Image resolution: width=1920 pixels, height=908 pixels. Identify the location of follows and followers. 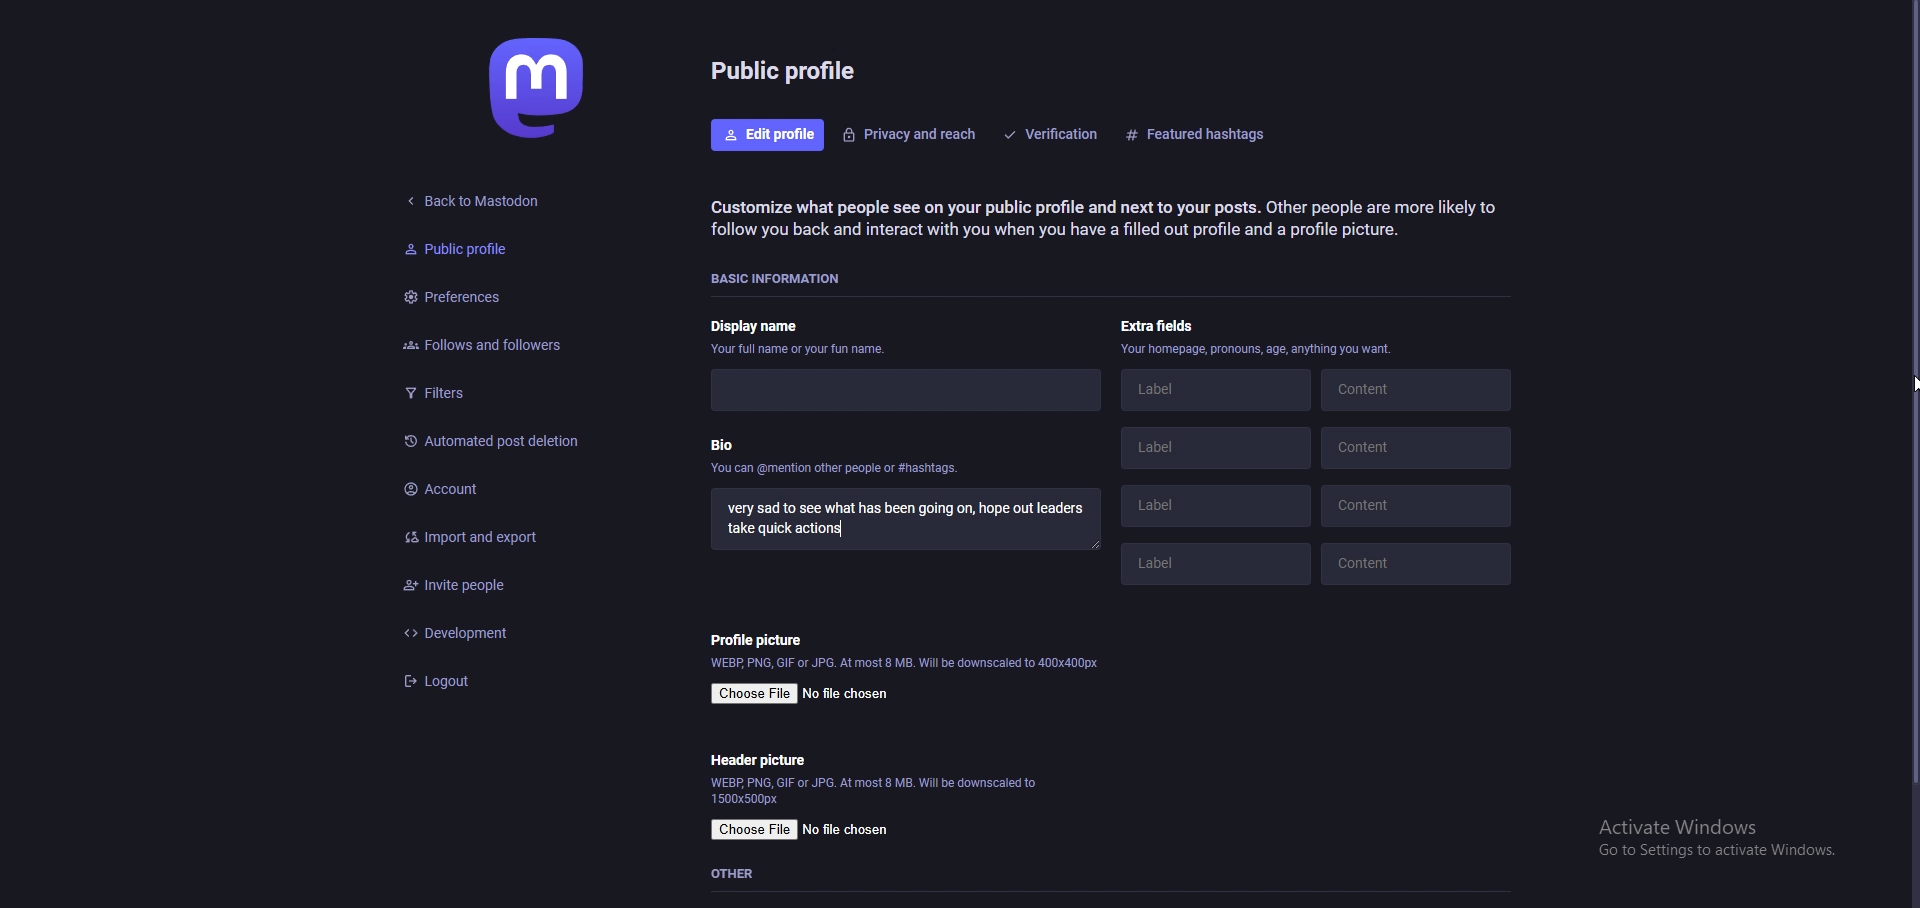
(504, 342).